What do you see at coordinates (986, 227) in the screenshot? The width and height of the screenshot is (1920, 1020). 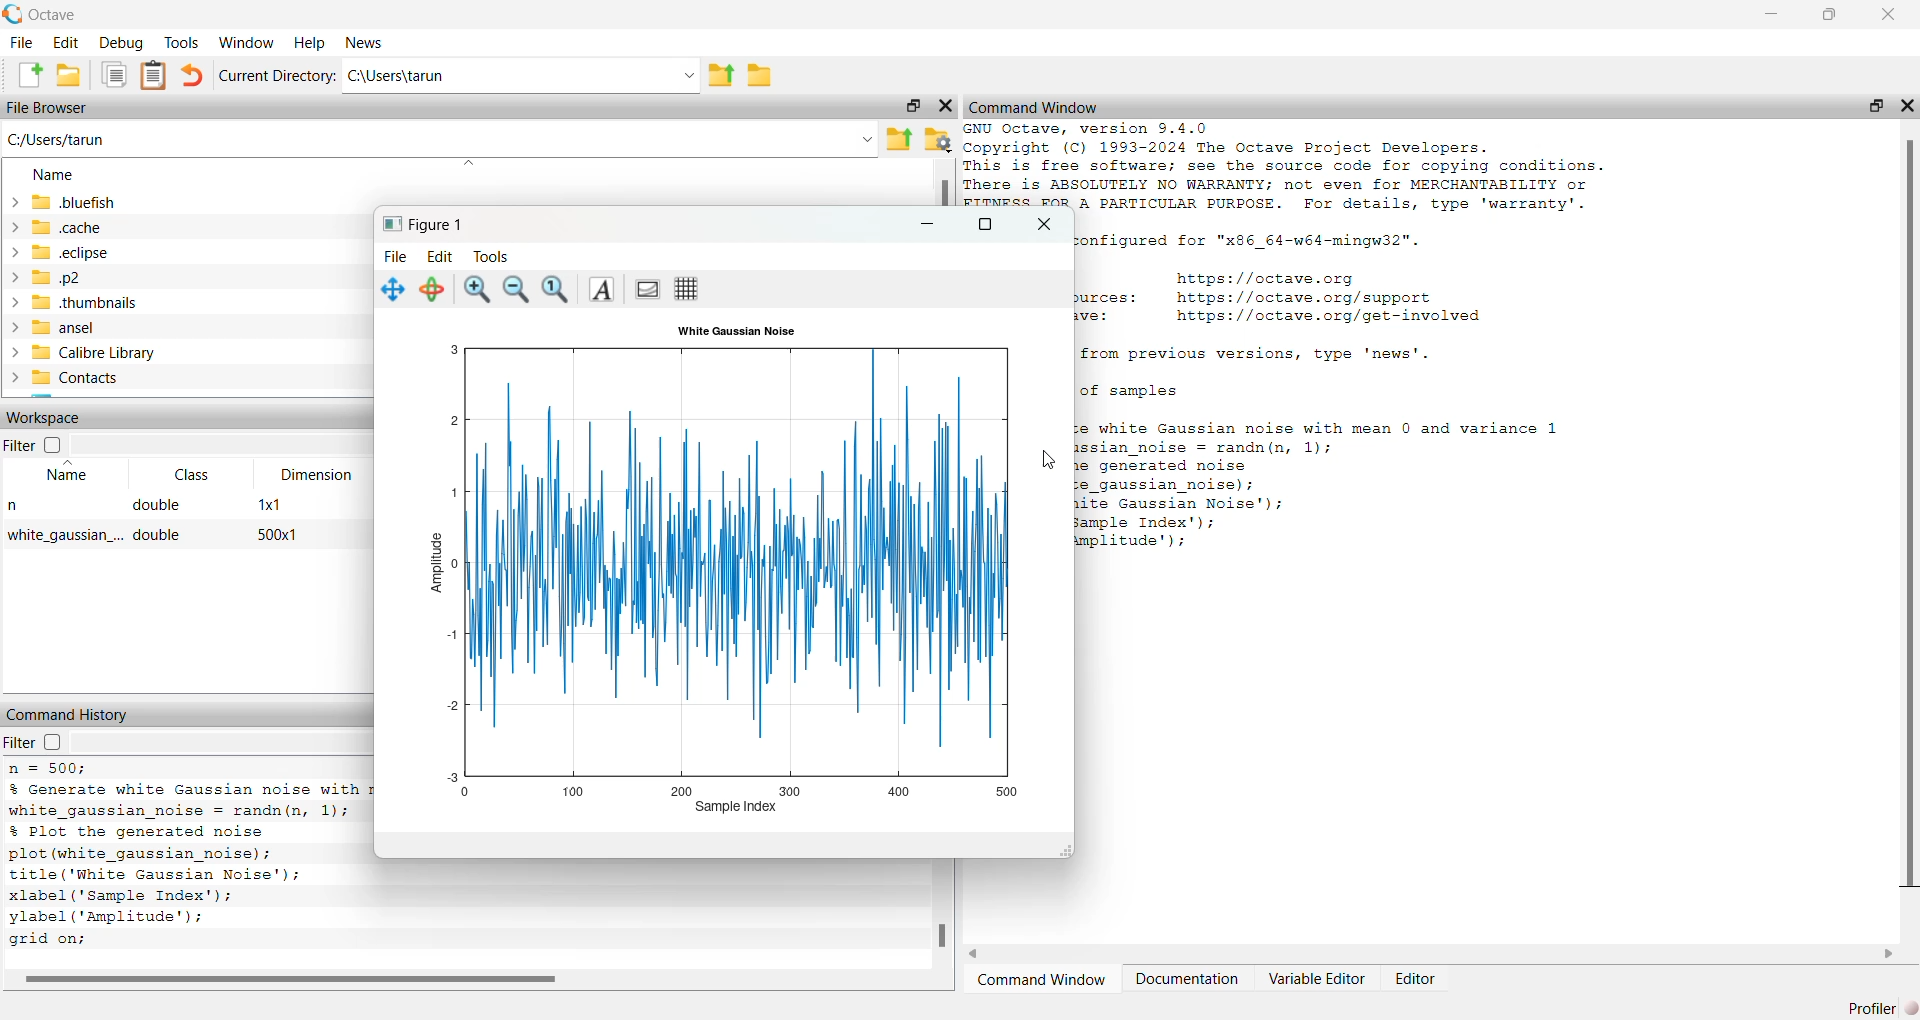 I see `maximize` at bounding box center [986, 227].